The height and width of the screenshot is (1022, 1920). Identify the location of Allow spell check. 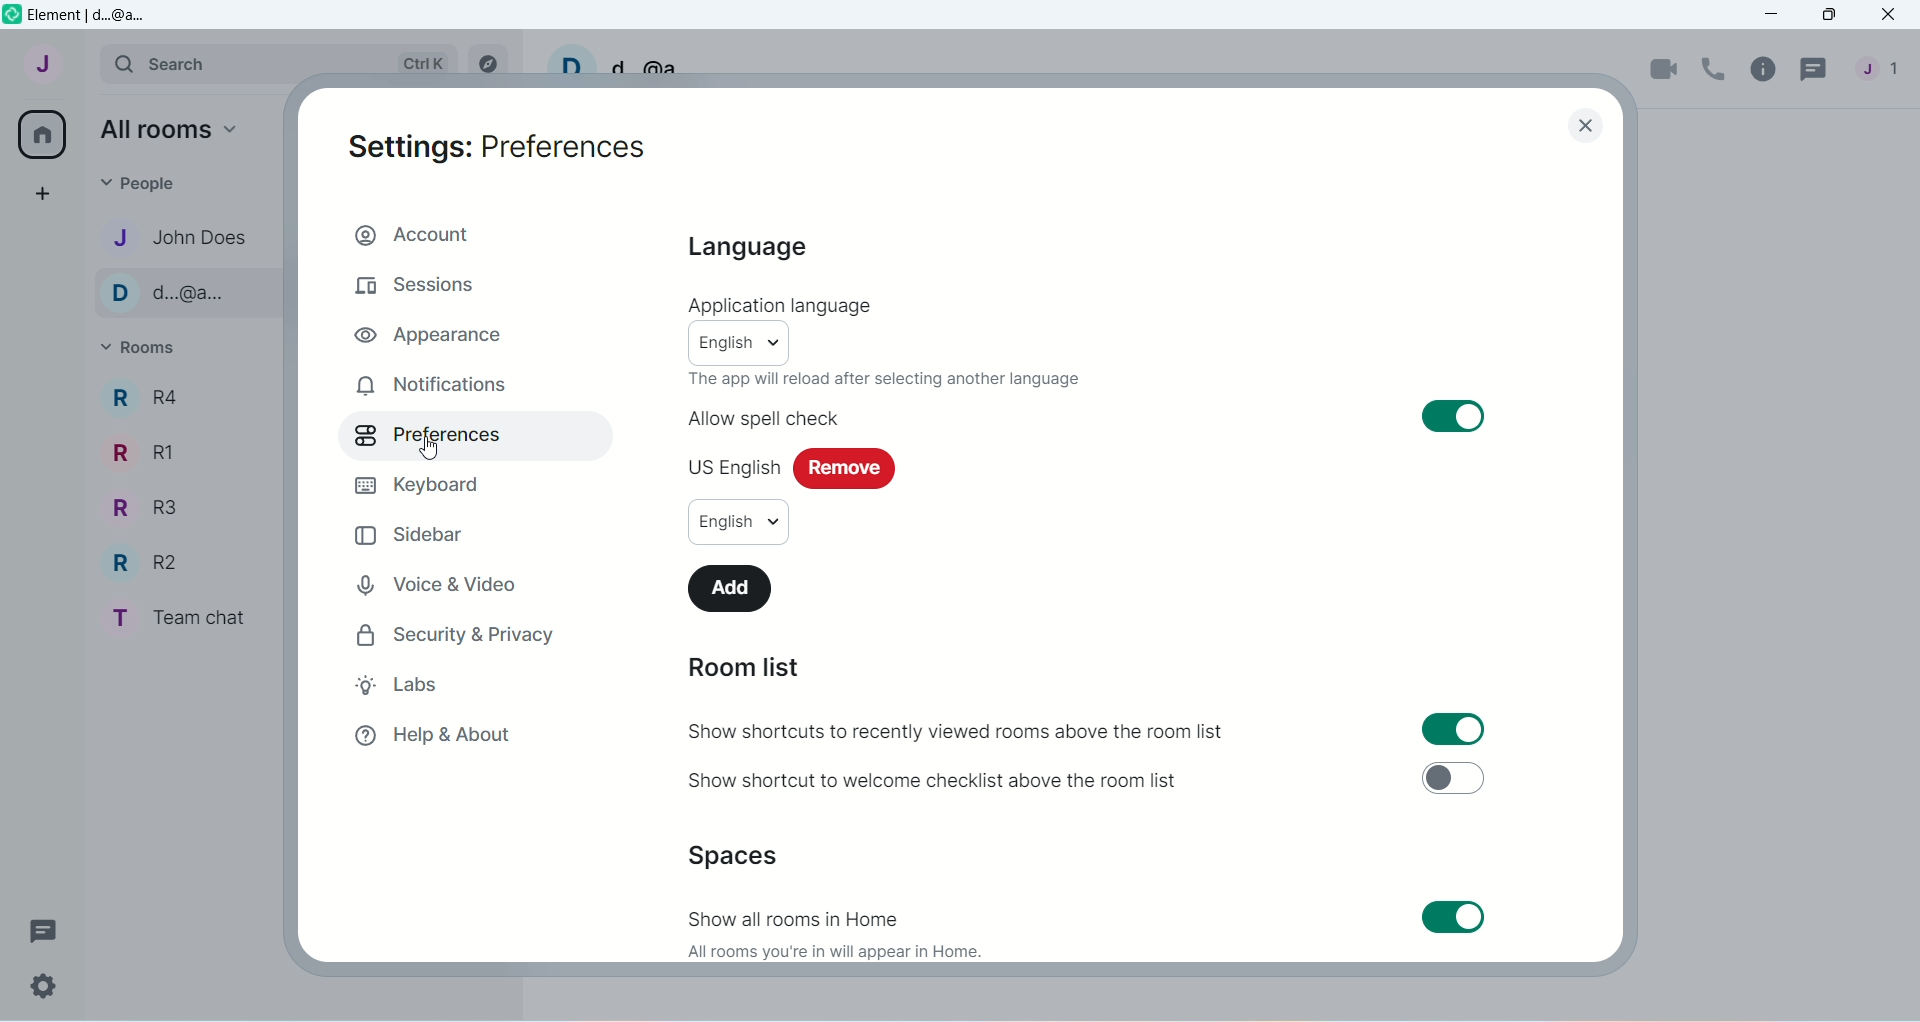
(763, 415).